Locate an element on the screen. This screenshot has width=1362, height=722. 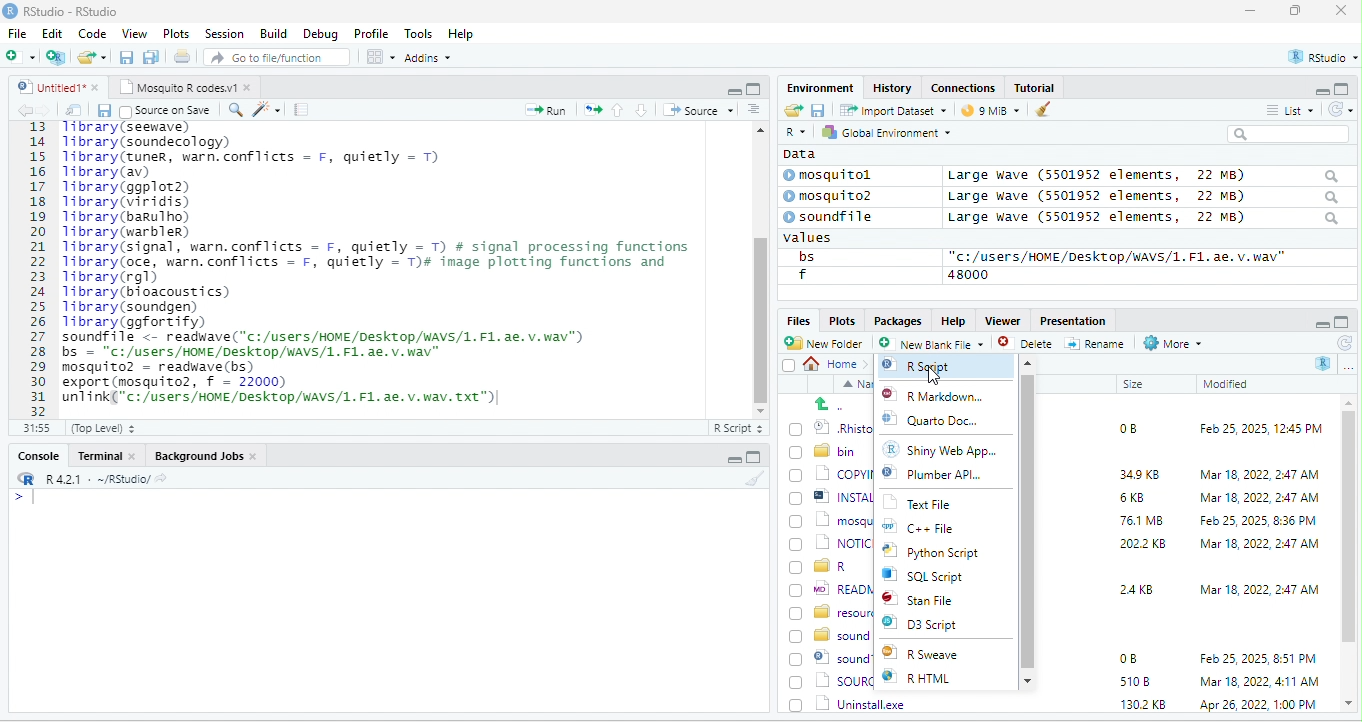
Viewer is located at coordinates (1000, 321).